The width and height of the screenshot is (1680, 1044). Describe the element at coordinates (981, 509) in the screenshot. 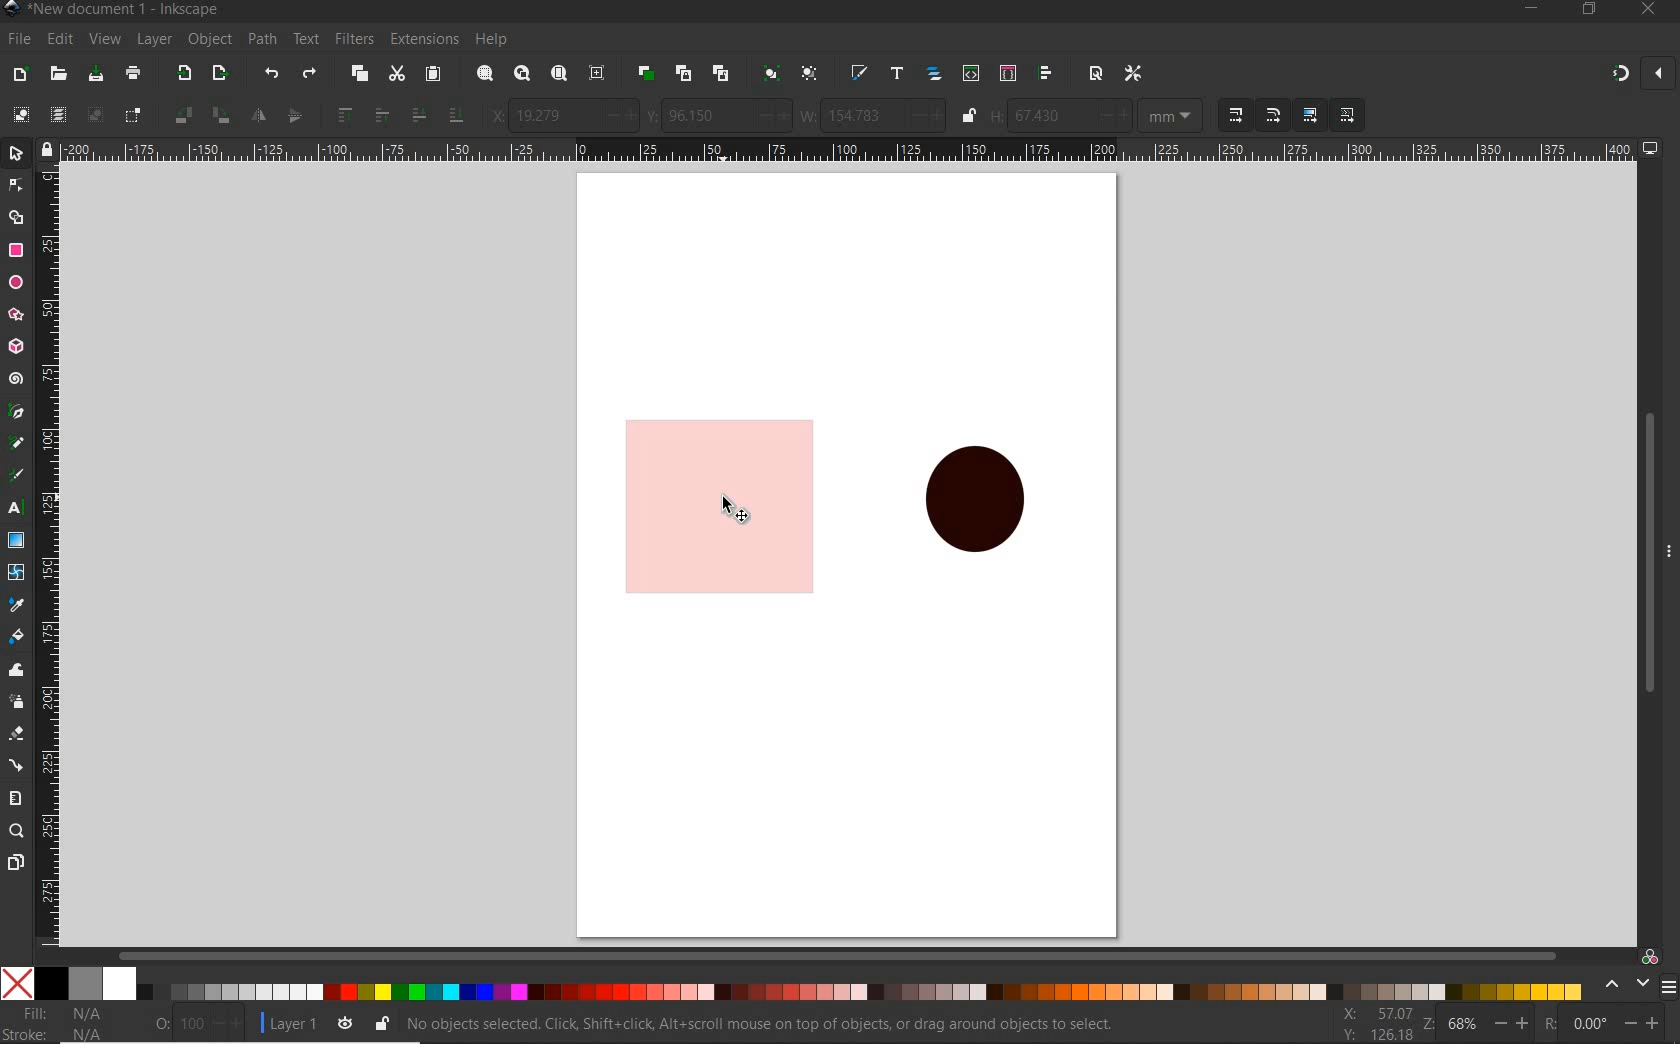

I see `shape` at that location.